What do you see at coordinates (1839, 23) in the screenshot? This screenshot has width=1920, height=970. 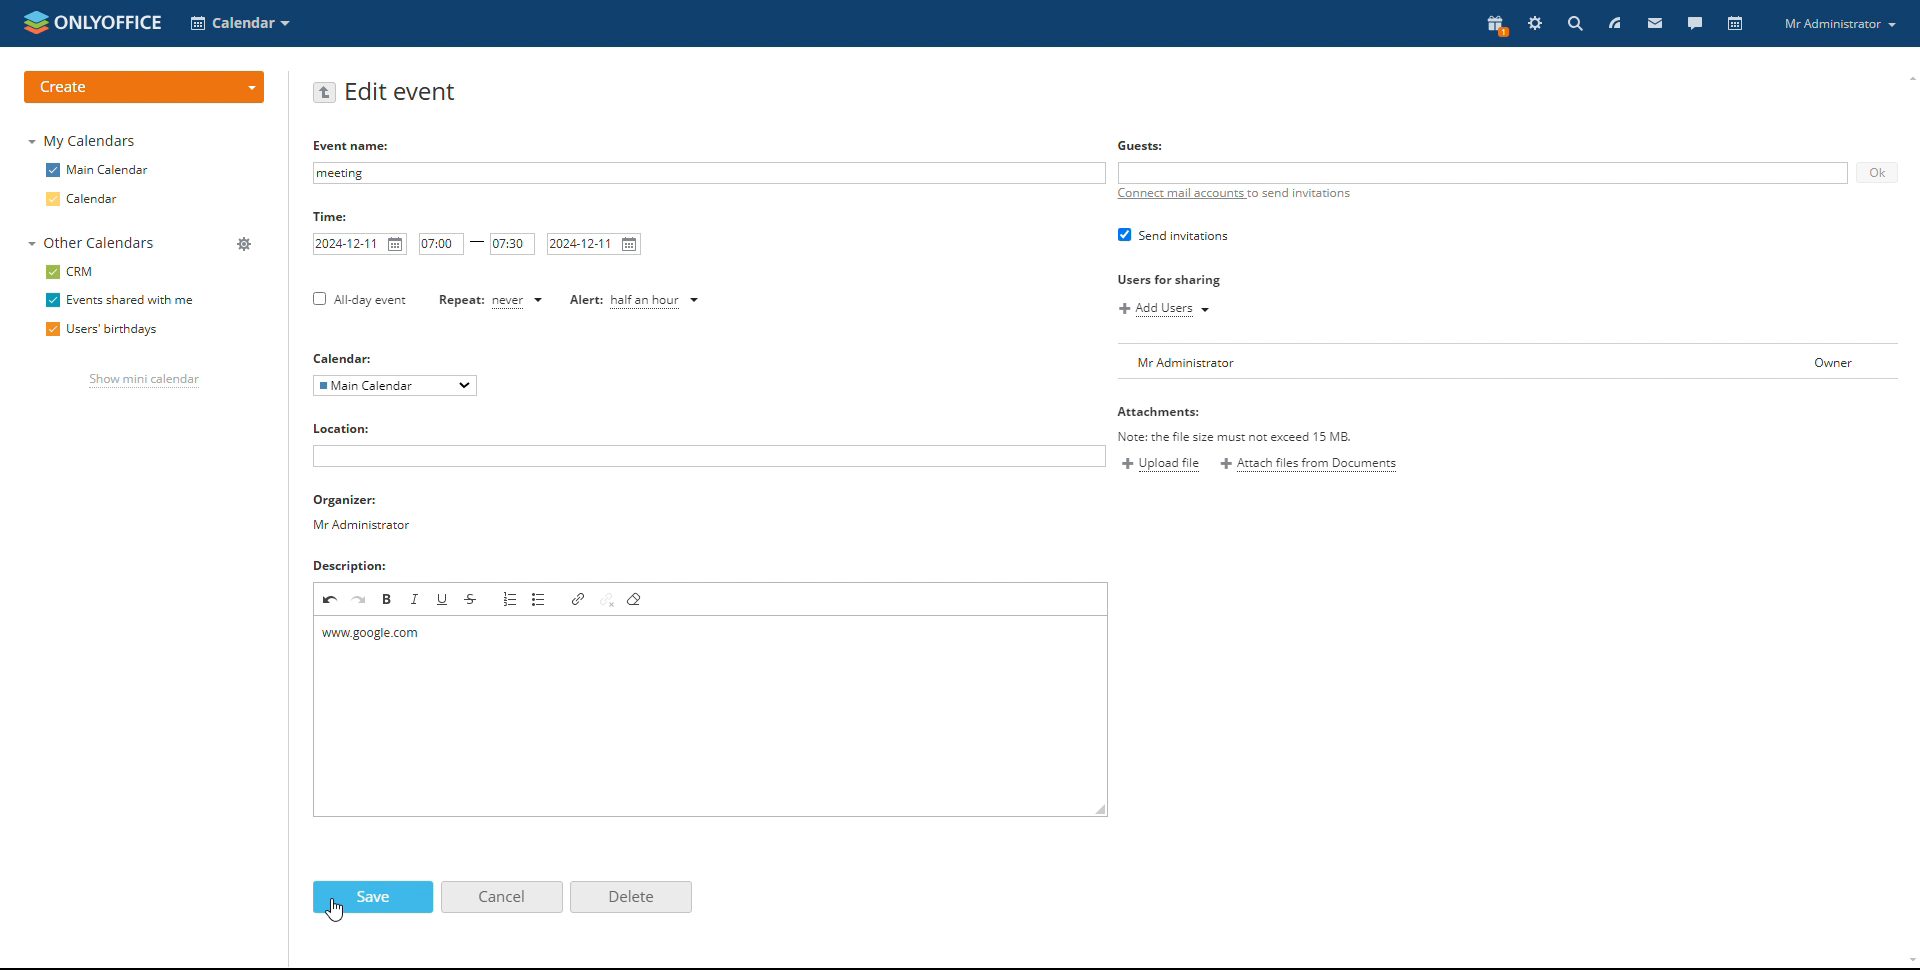 I see `profile` at bounding box center [1839, 23].